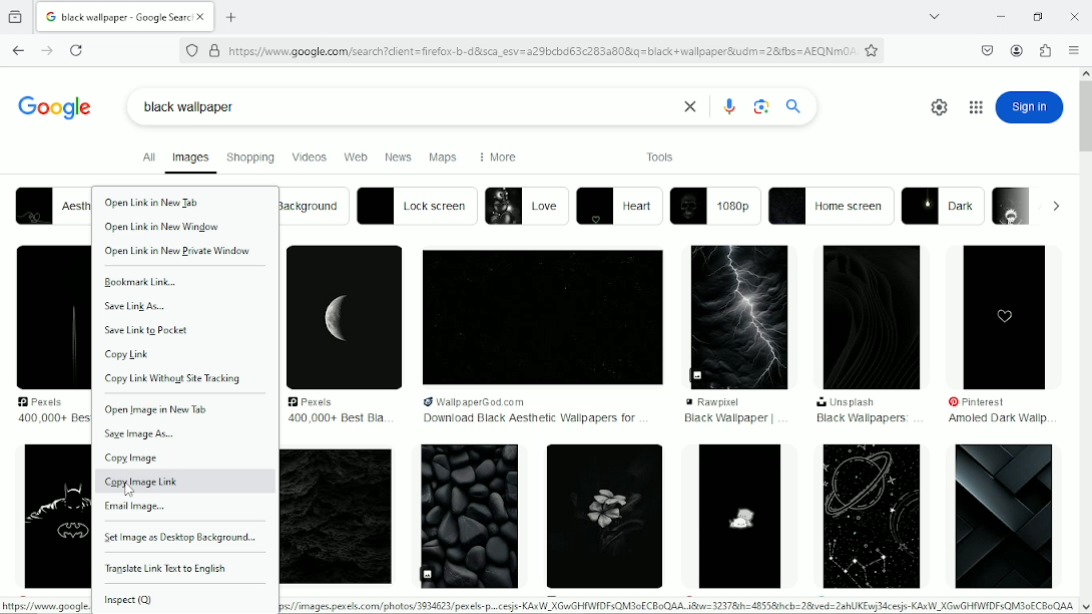 Image resolution: width=1092 pixels, height=614 pixels. What do you see at coordinates (526, 205) in the screenshot?
I see `love` at bounding box center [526, 205].